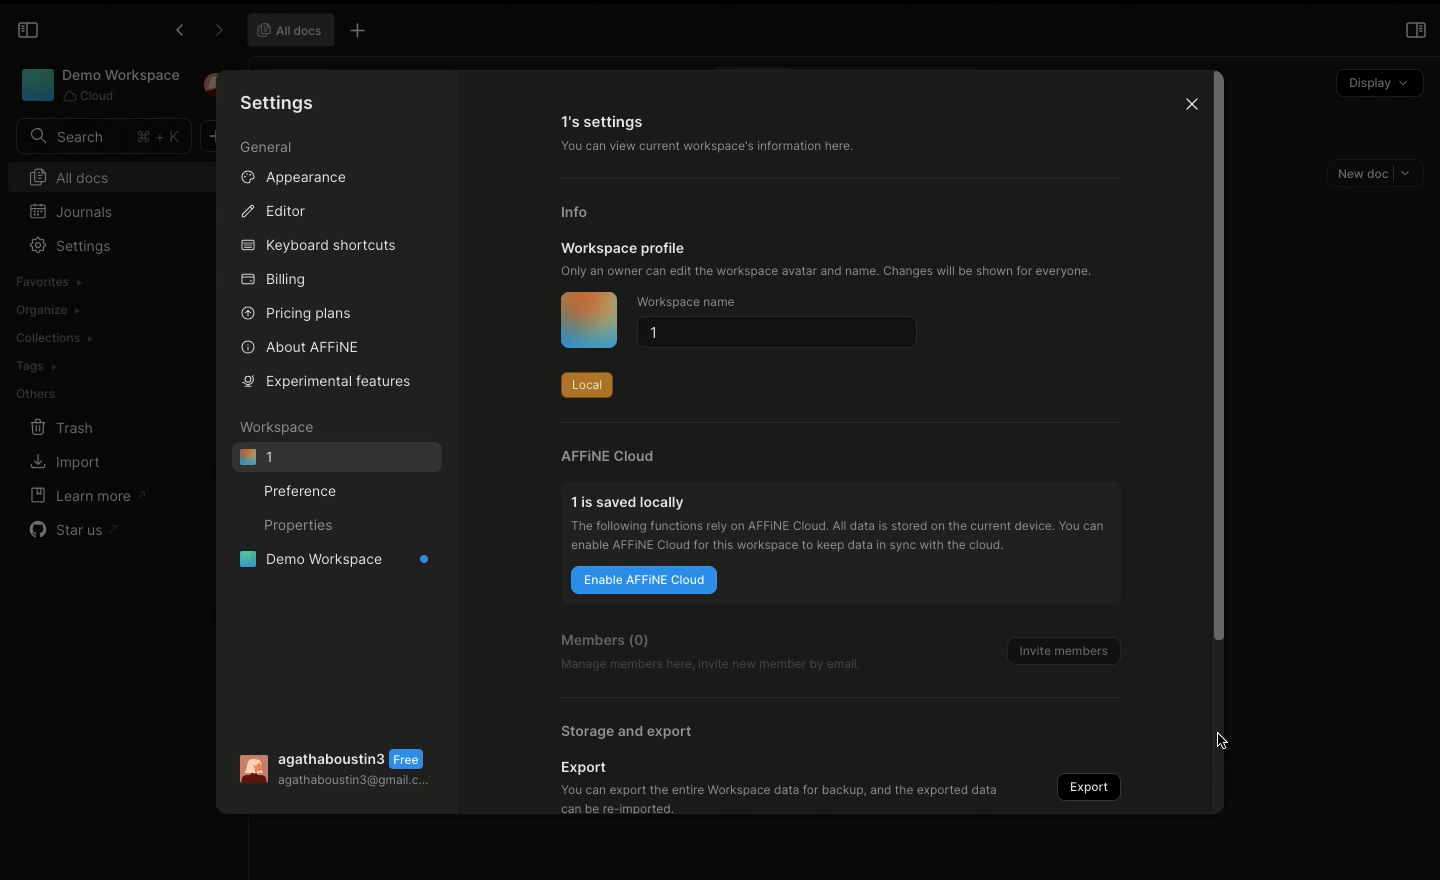 This screenshot has height=880, width=1440. Describe the element at coordinates (610, 458) in the screenshot. I see `AFFINE cloud` at that location.